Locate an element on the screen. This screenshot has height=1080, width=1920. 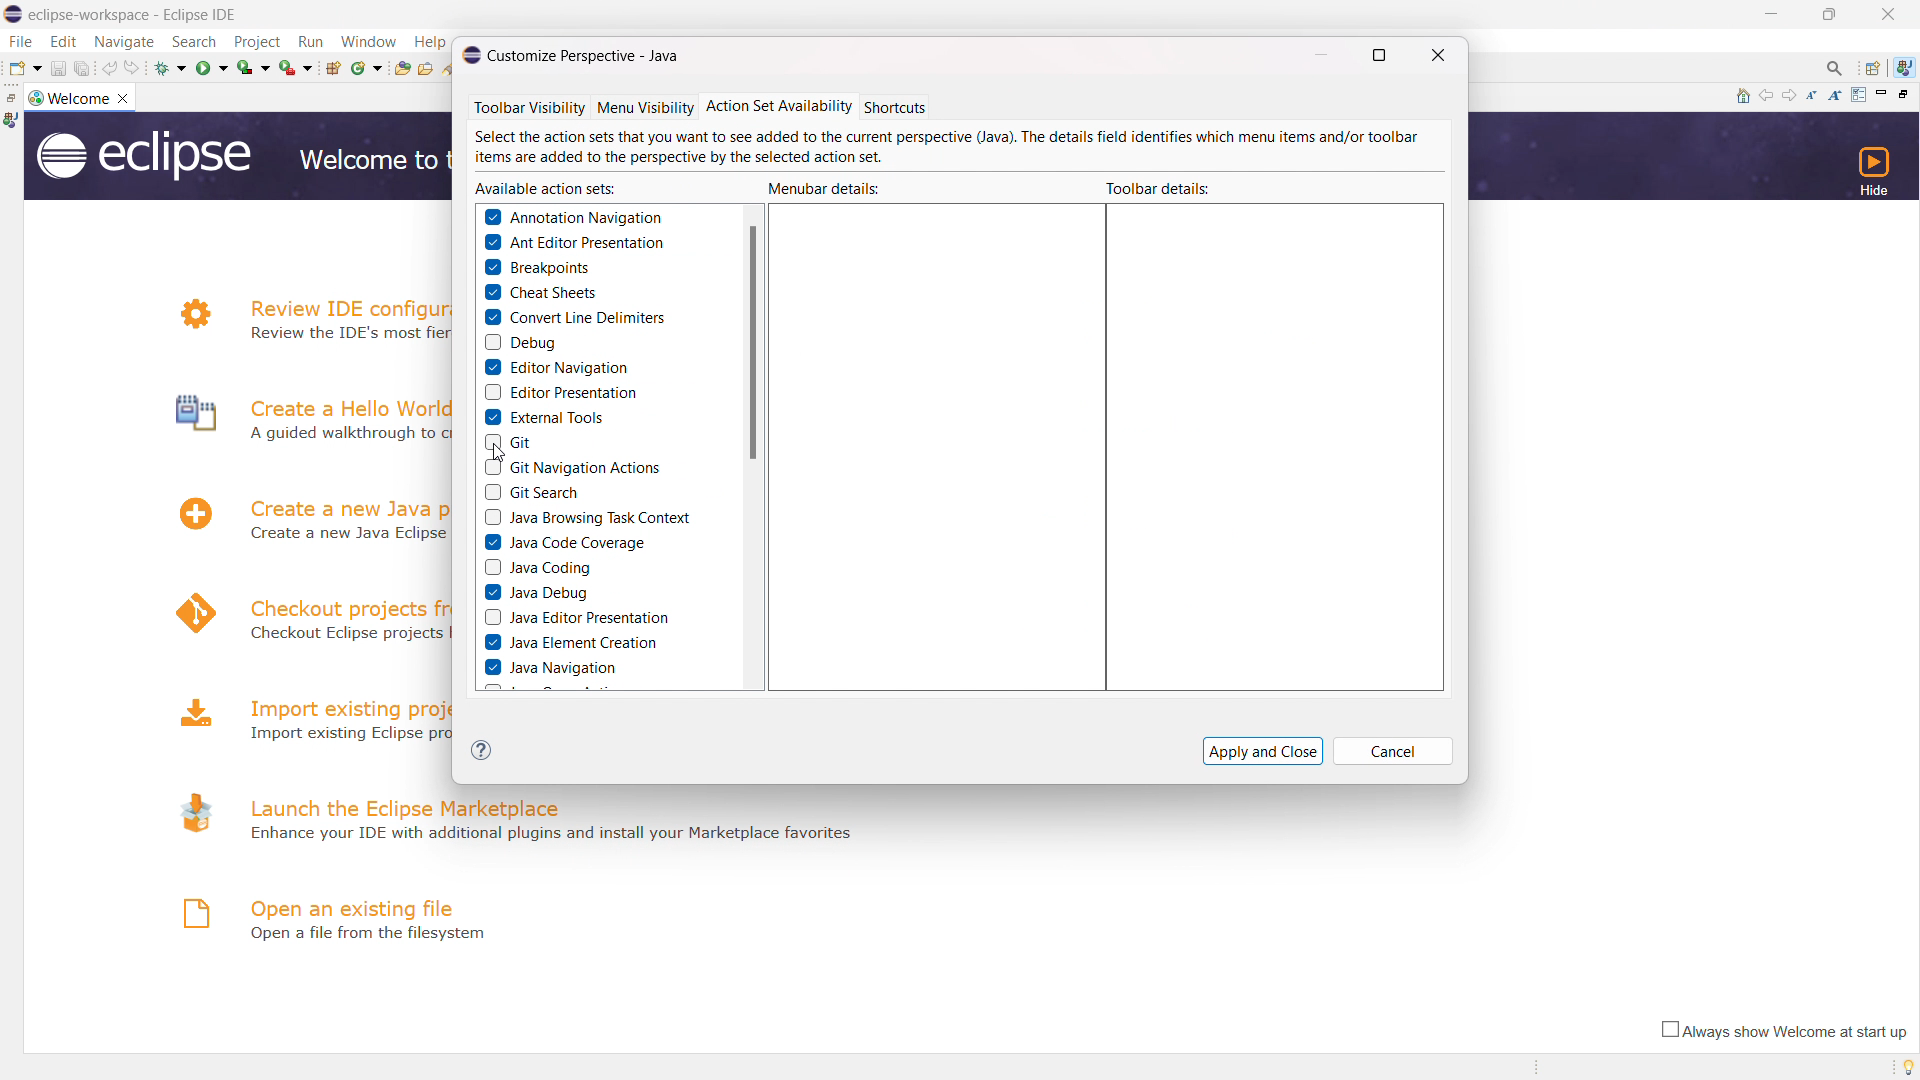
(?) is located at coordinates (480, 751).